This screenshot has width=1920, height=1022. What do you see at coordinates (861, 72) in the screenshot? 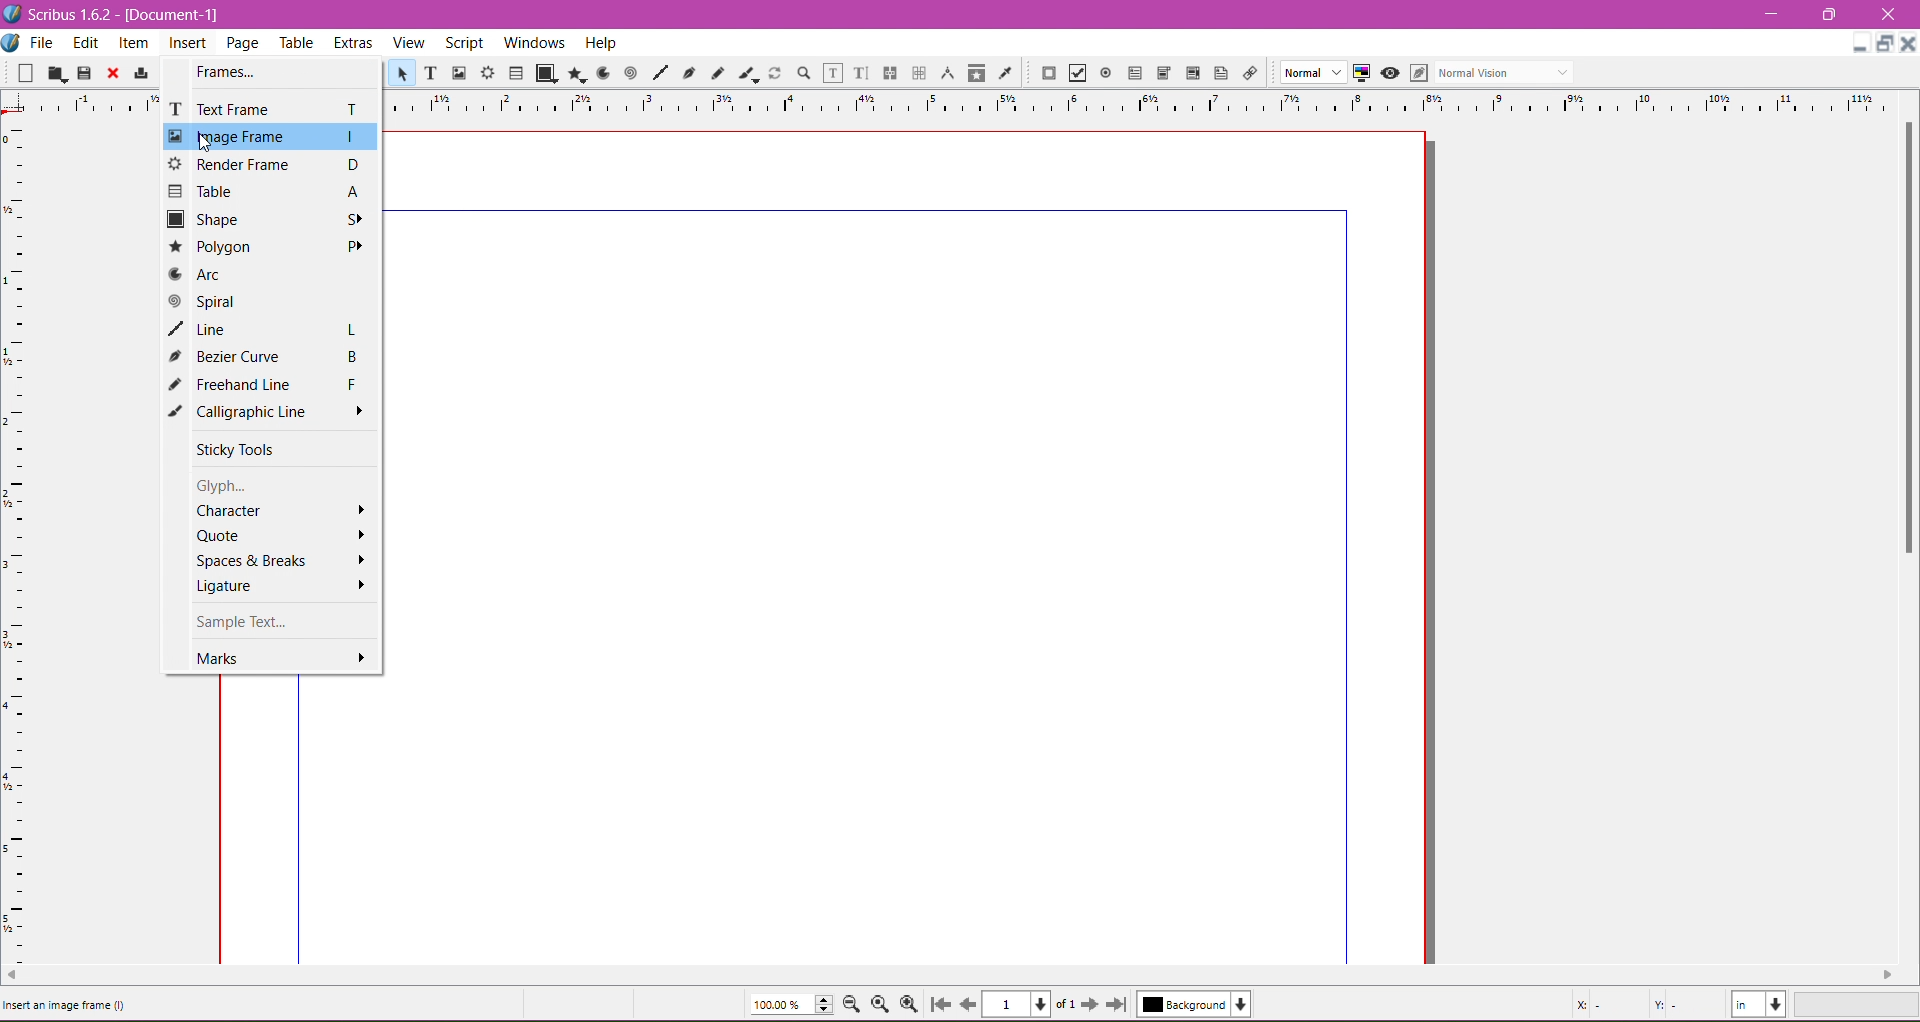
I see `Edit Text with Story Editor` at bounding box center [861, 72].